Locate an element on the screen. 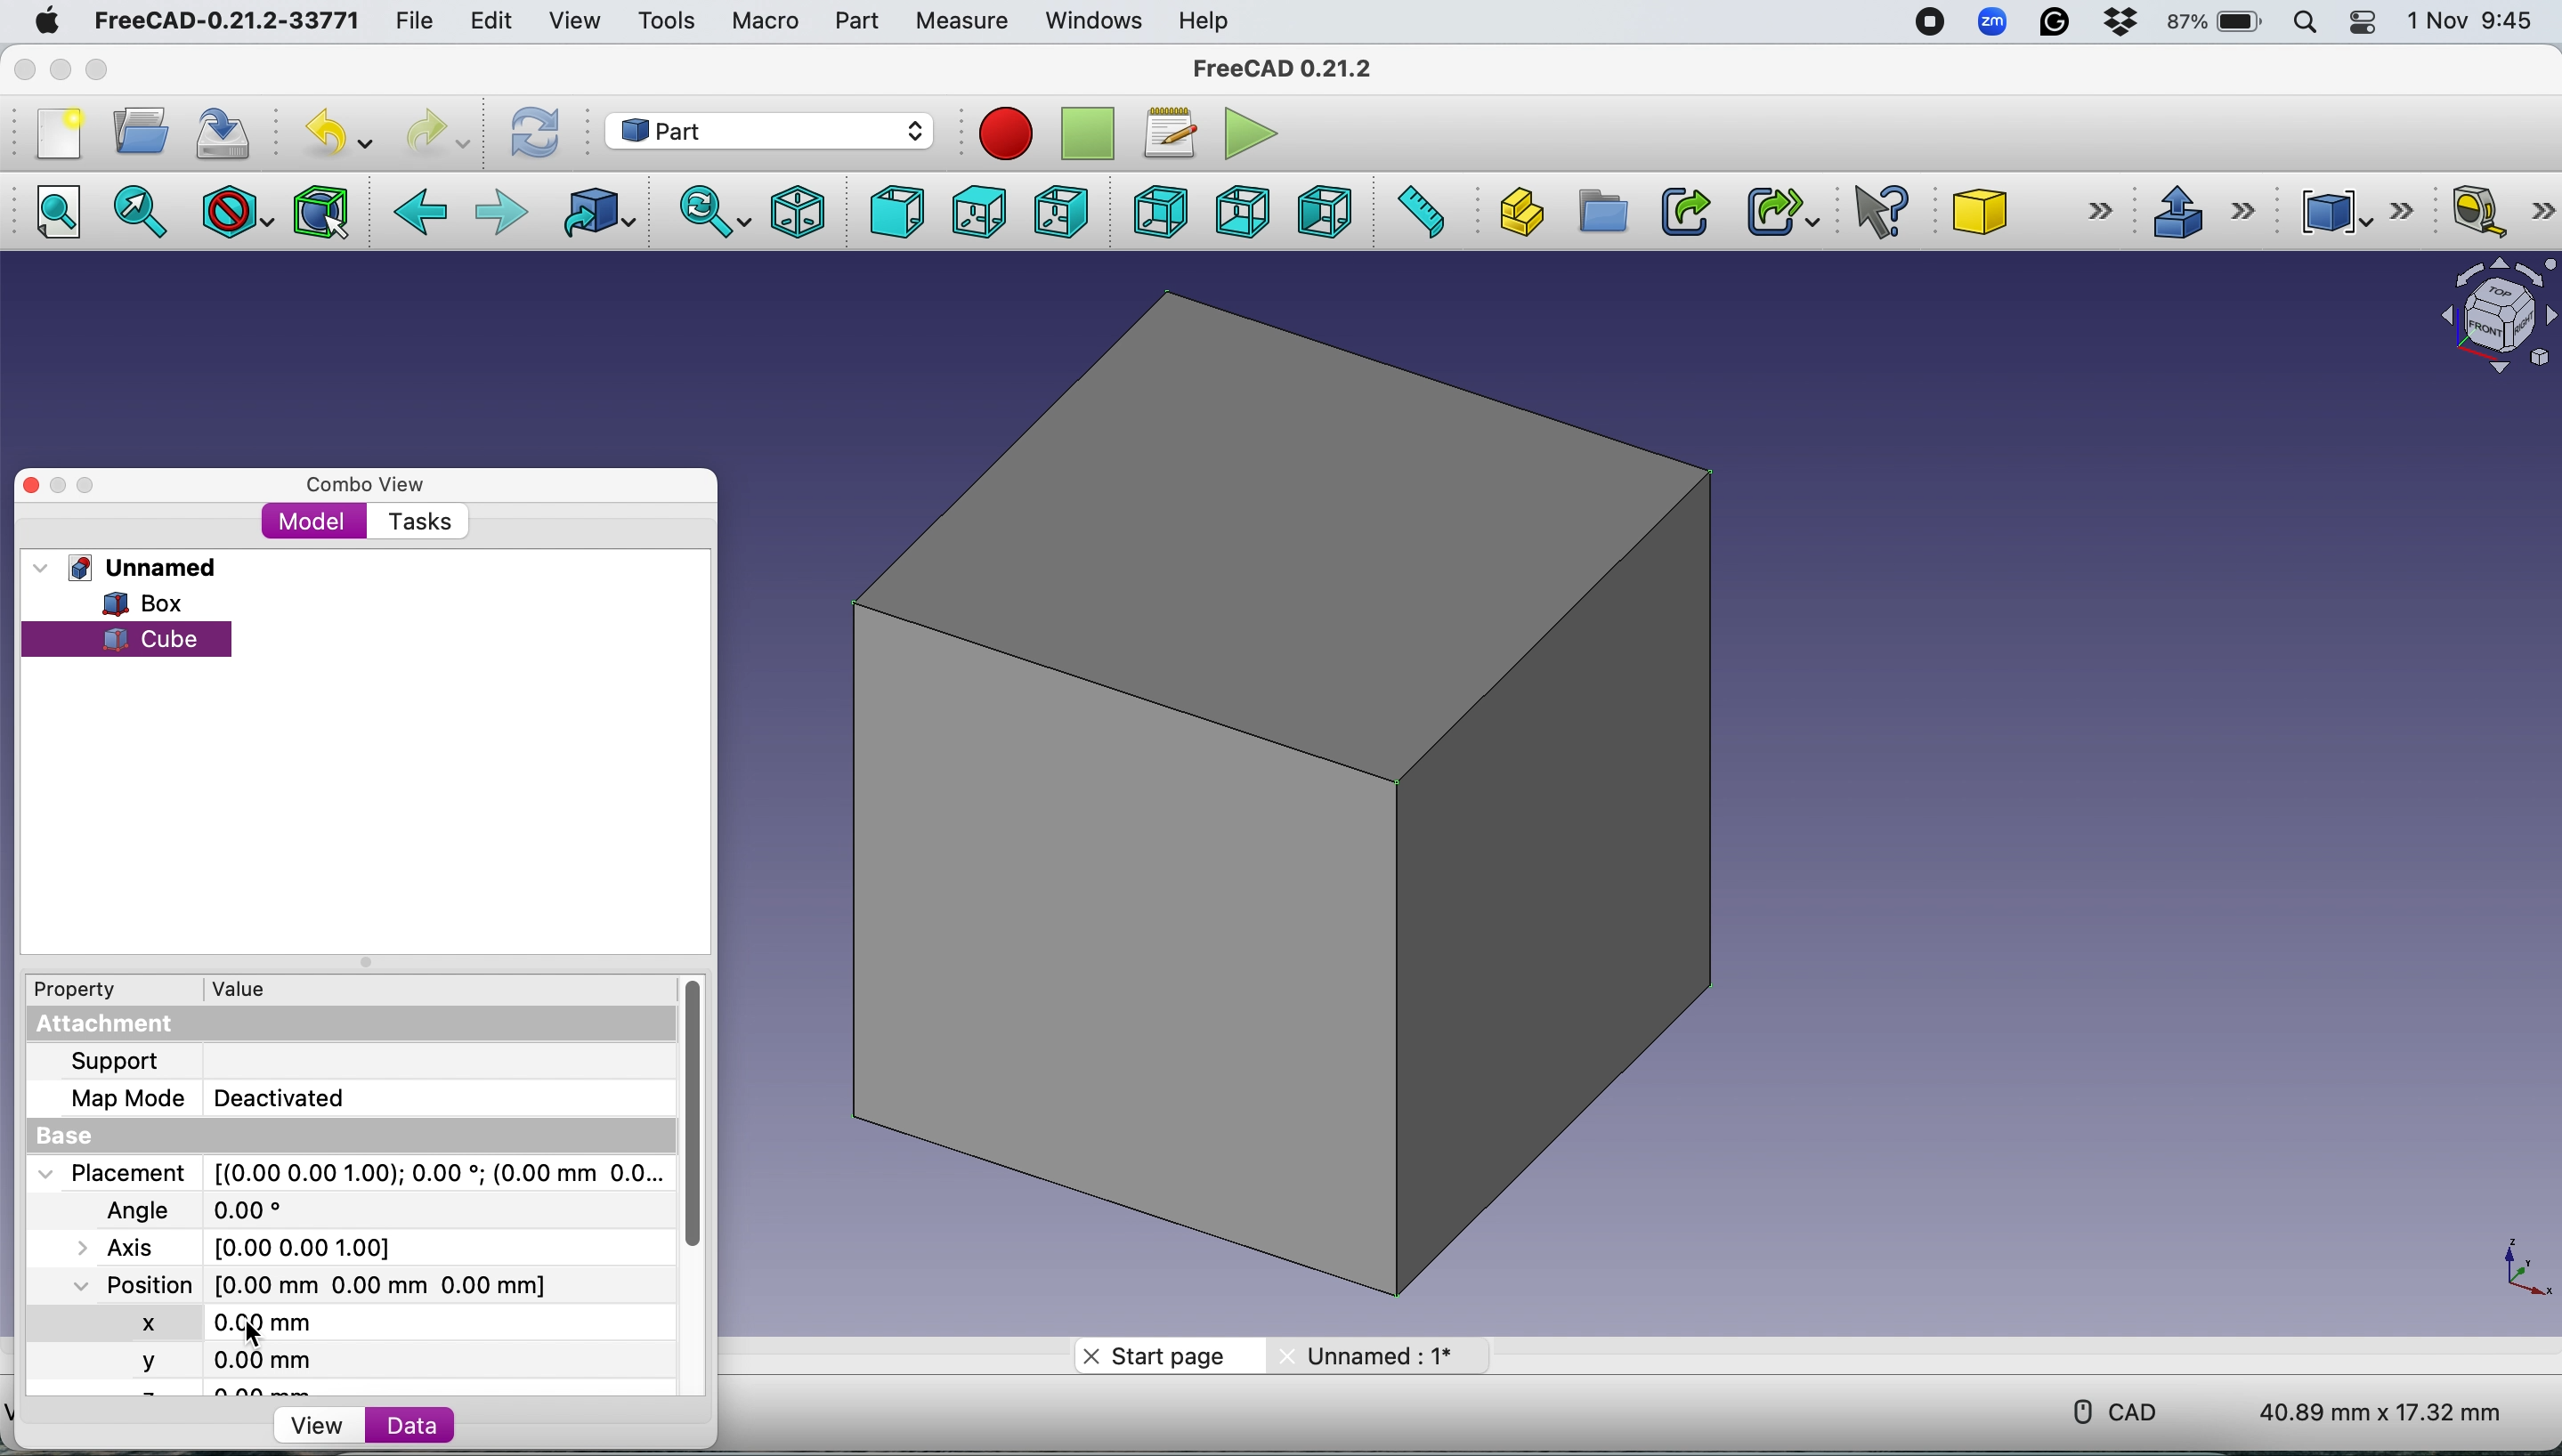  Rear is located at coordinates (1155, 211).